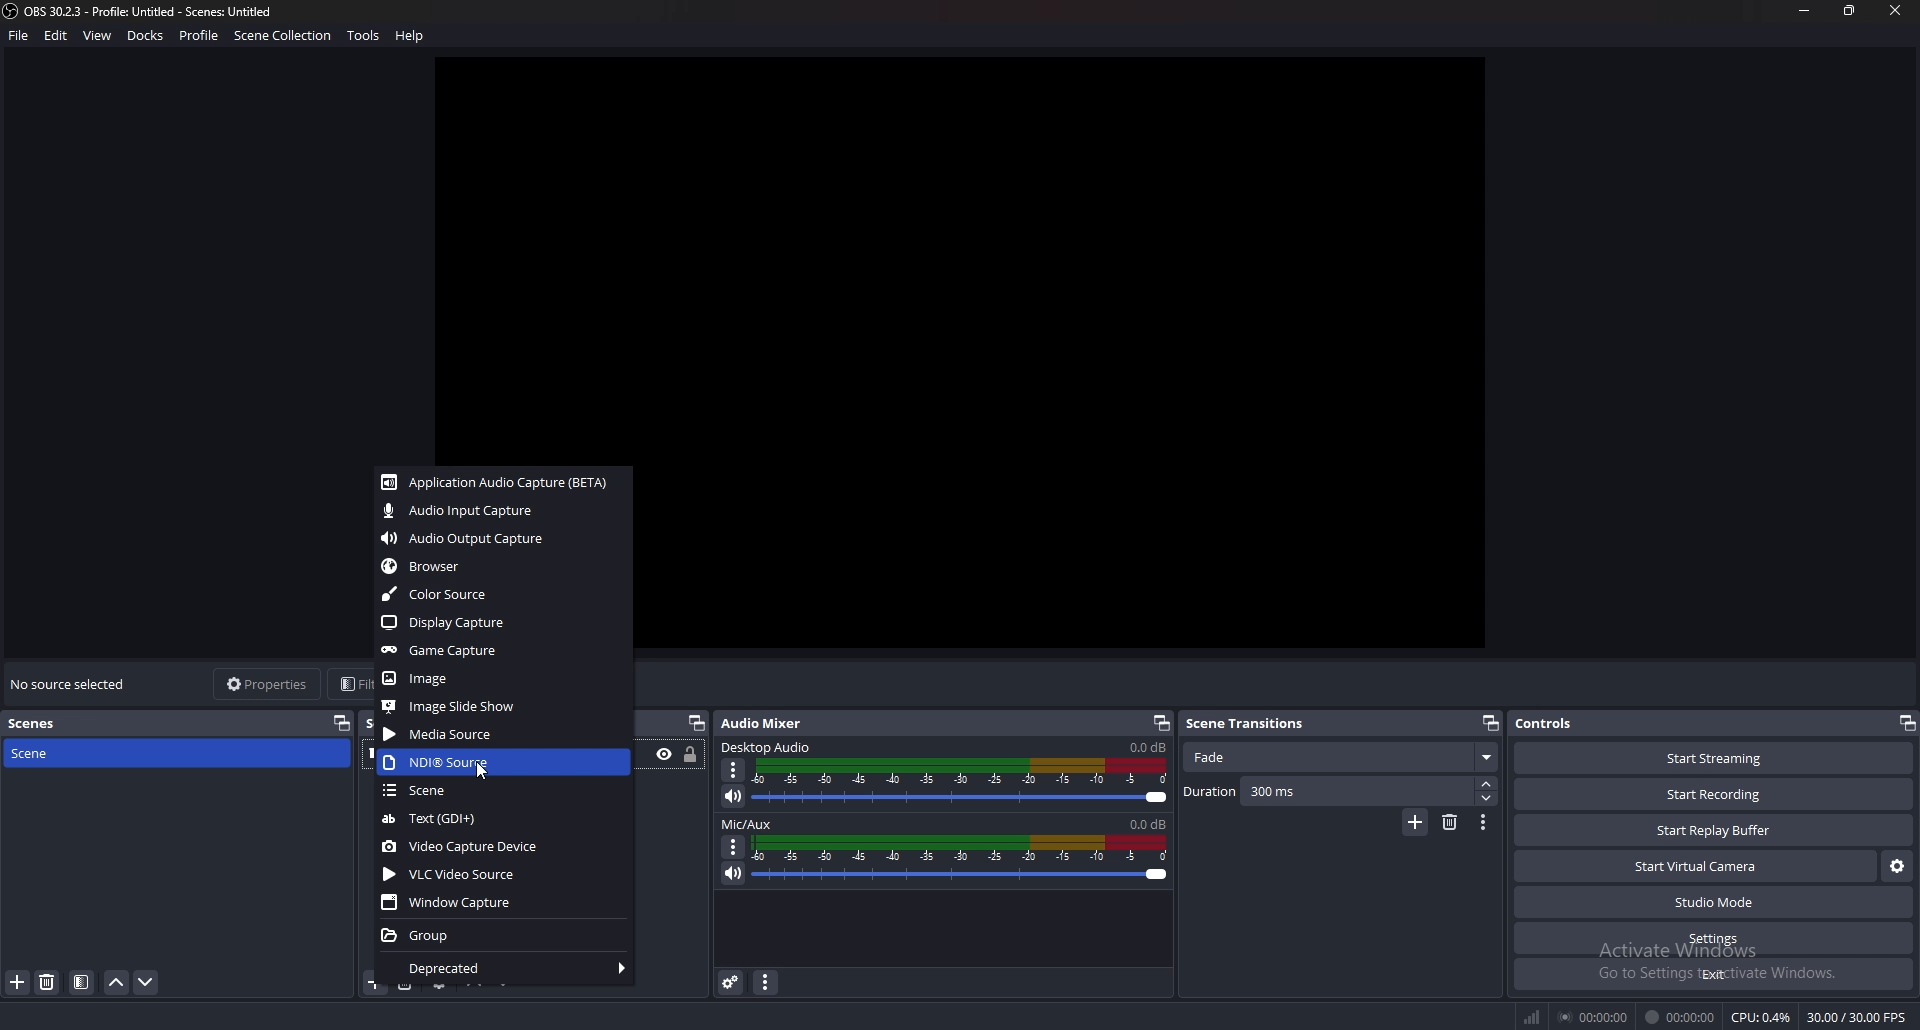 Image resolution: width=1920 pixels, height=1030 pixels. What do you see at coordinates (99, 35) in the screenshot?
I see `view` at bounding box center [99, 35].